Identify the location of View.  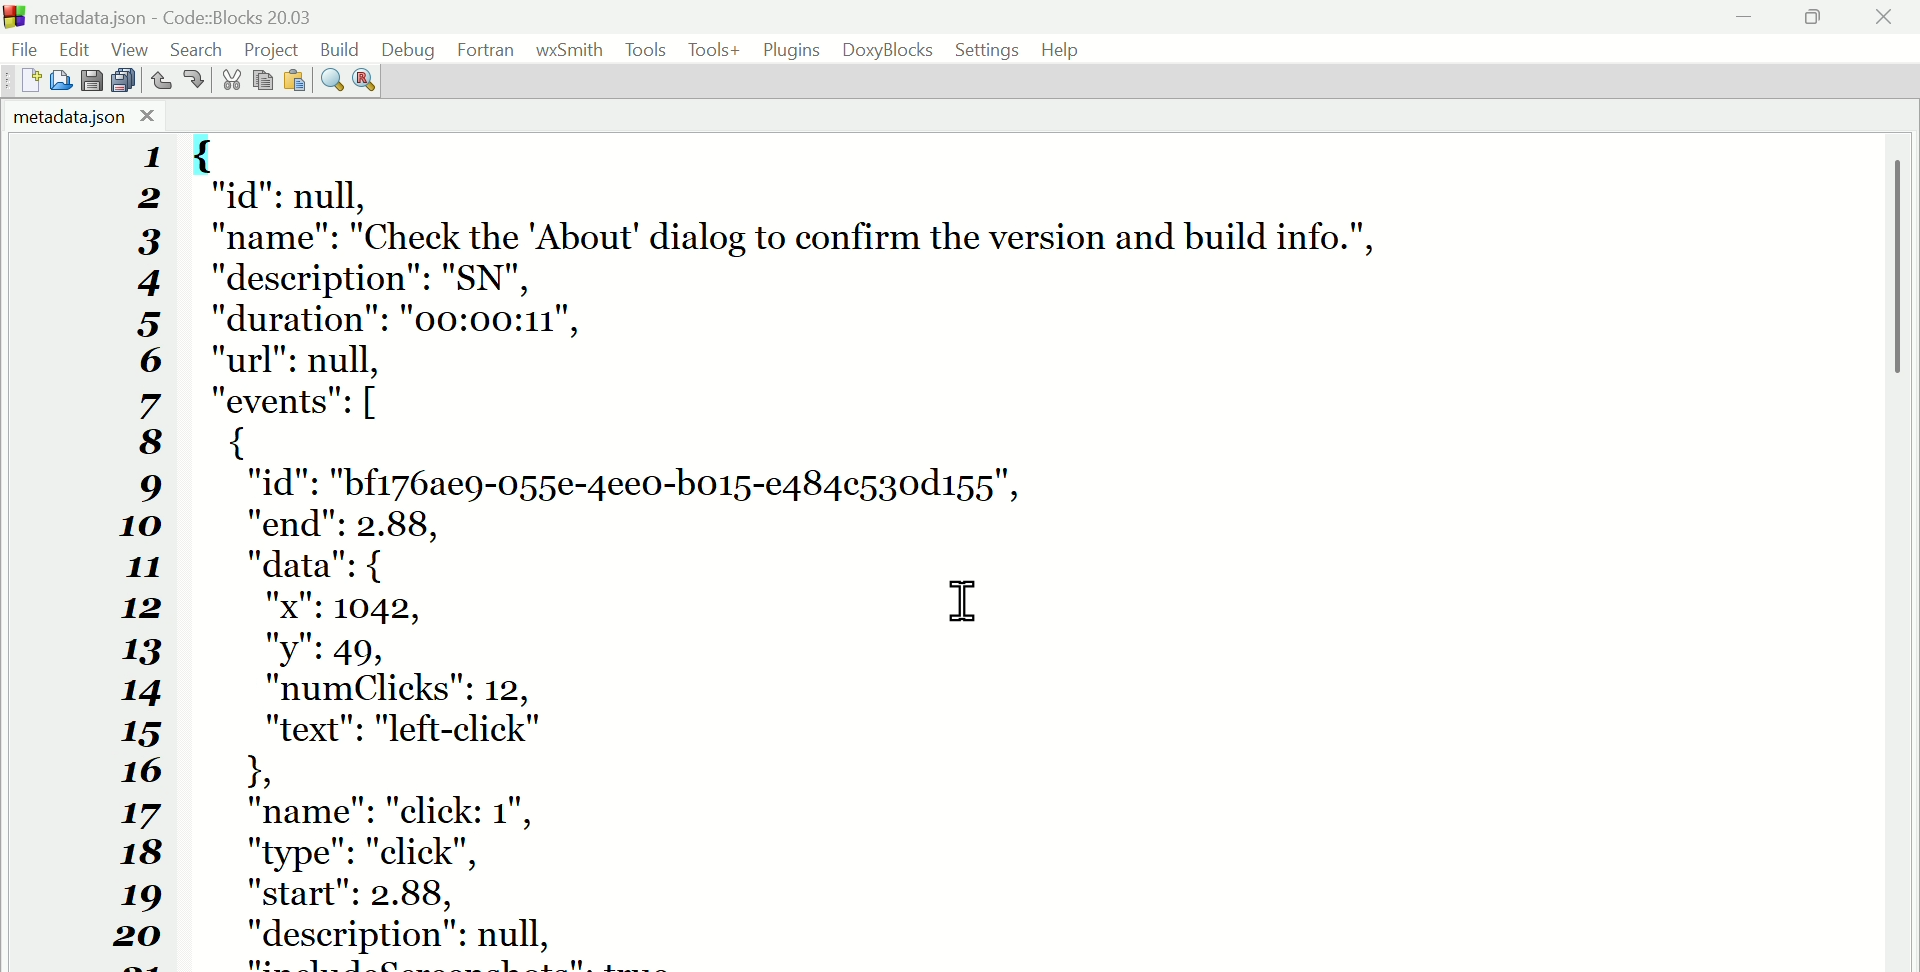
(133, 48).